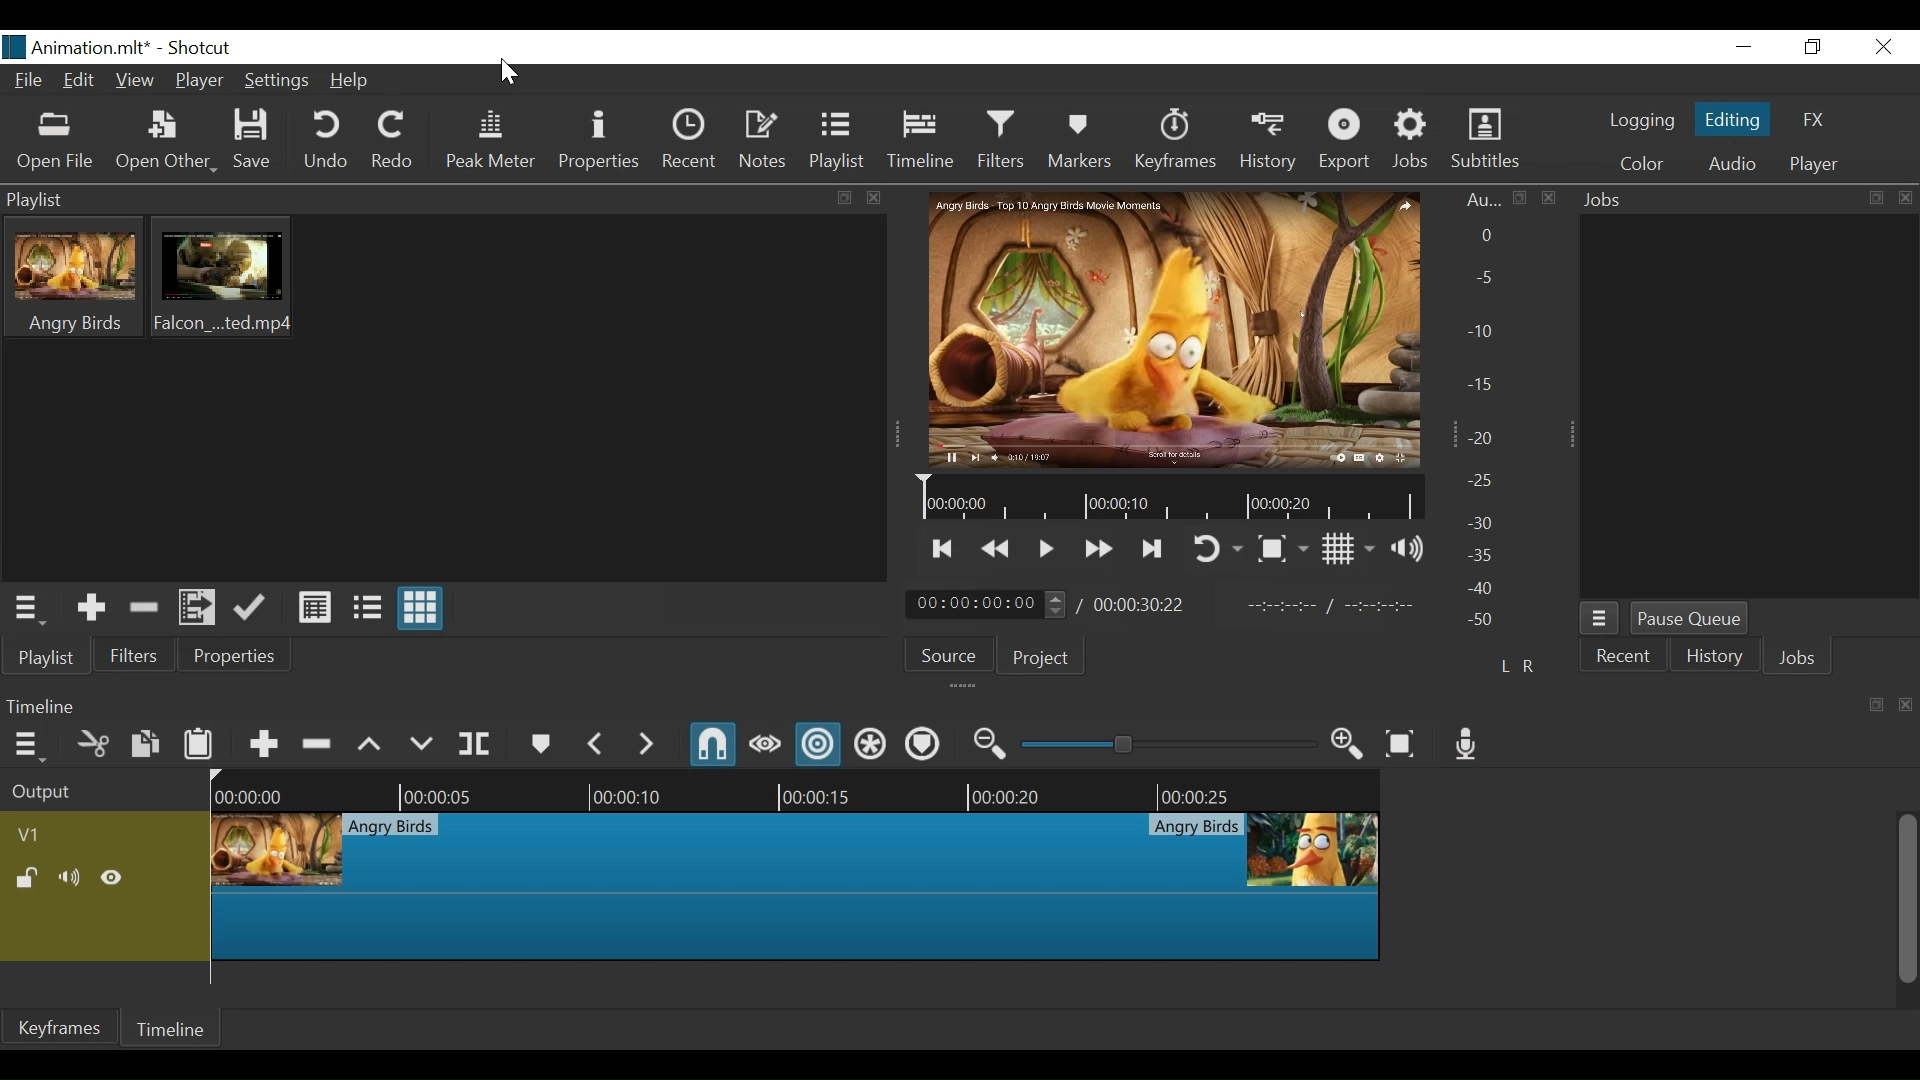 The height and width of the screenshot is (1080, 1920). What do you see at coordinates (1517, 665) in the screenshot?
I see `L R` at bounding box center [1517, 665].